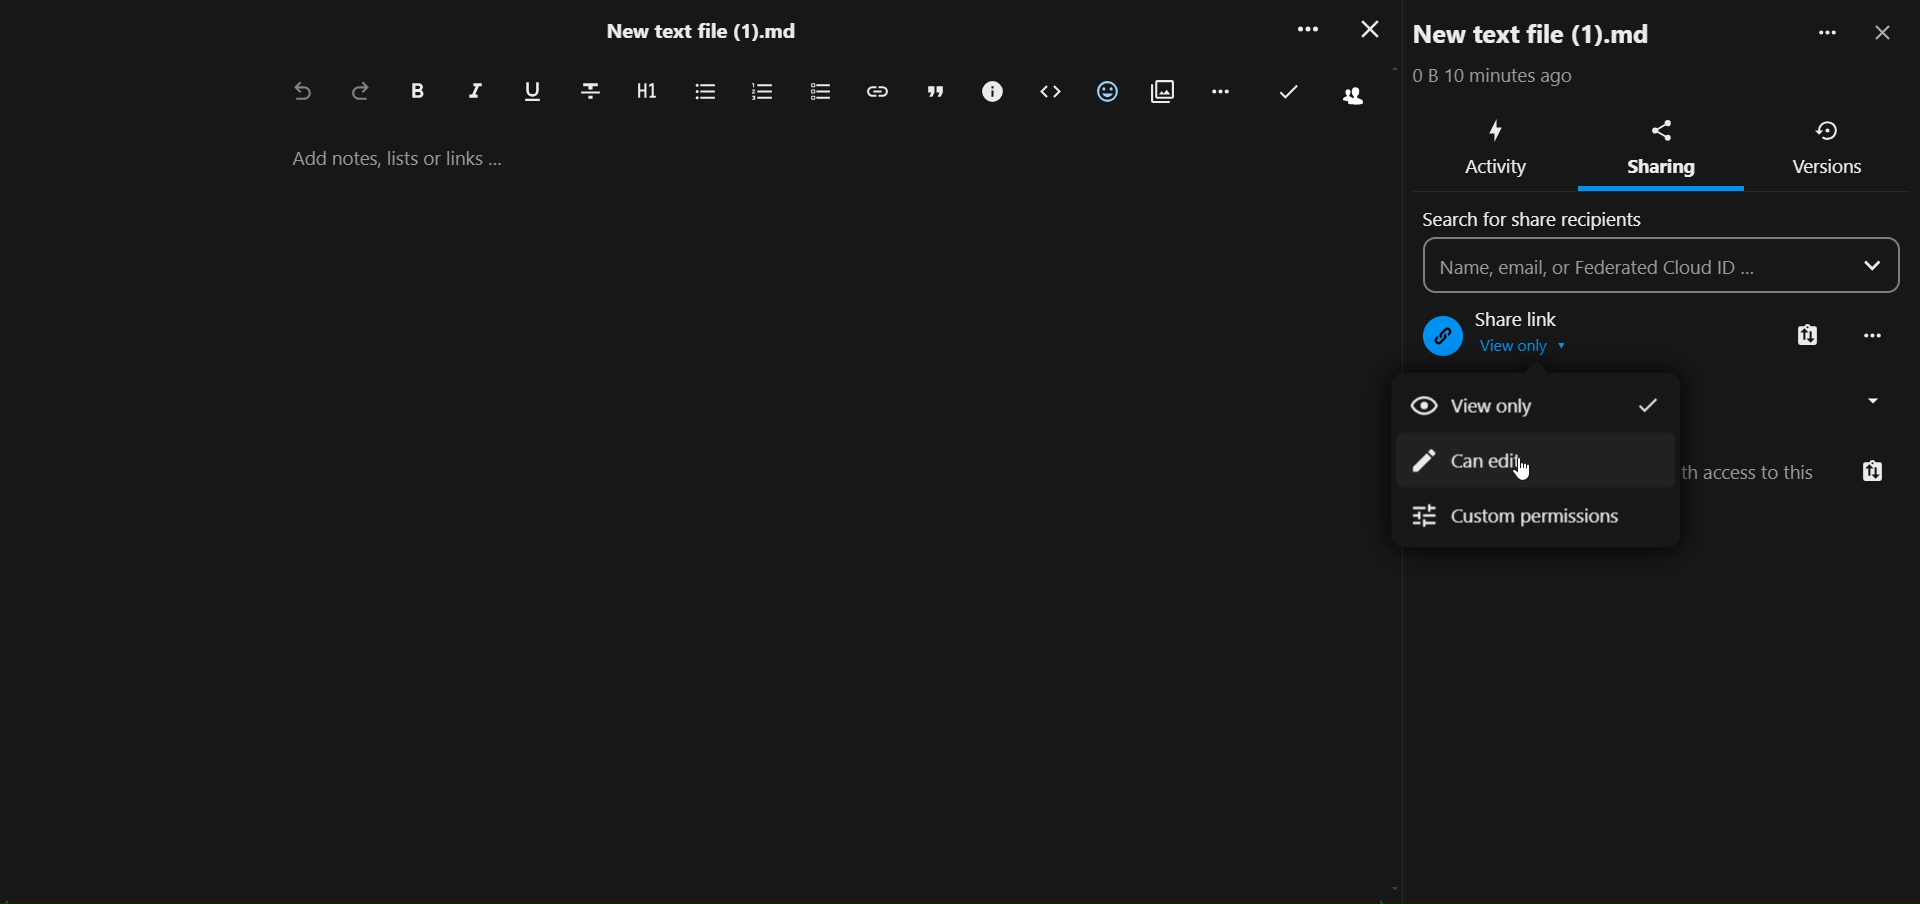 Image resolution: width=1920 pixels, height=904 pixels. What do you see at coordinates (1535, 351) in the screenshot?
I see `view only` at bounding box center [1535, 351].